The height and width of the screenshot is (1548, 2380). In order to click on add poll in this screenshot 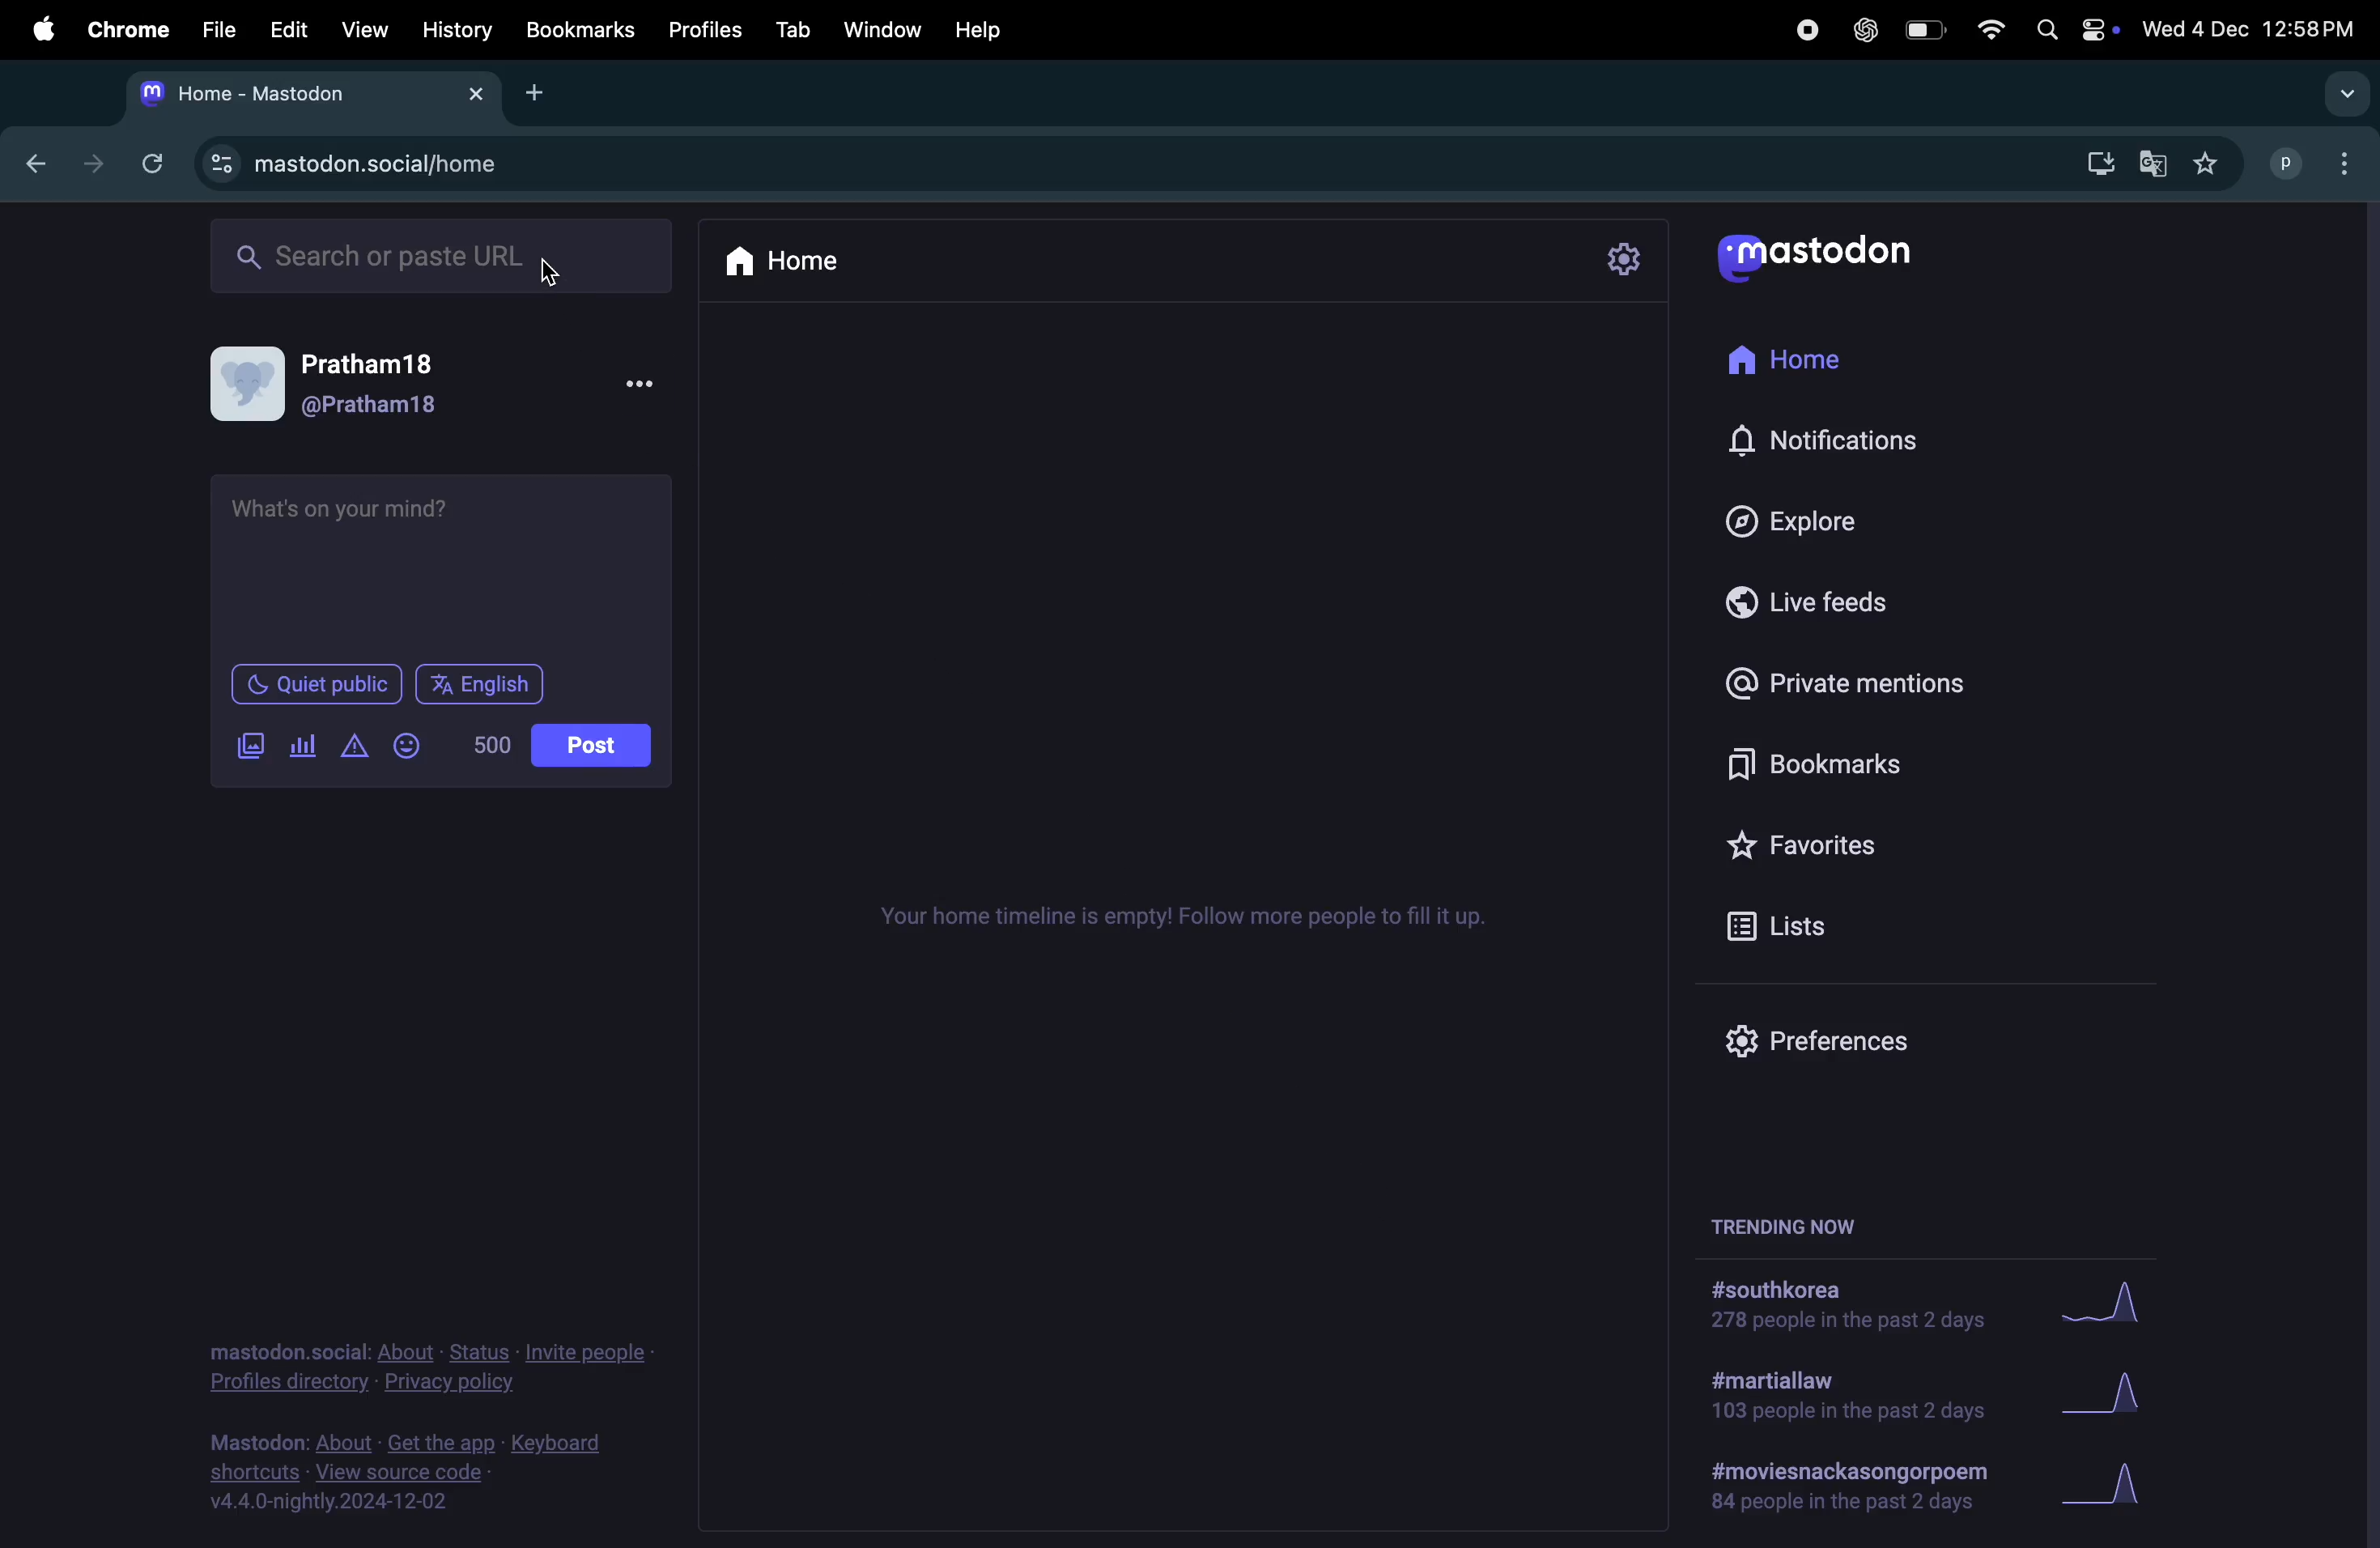, I will do `click(304, 747)`.